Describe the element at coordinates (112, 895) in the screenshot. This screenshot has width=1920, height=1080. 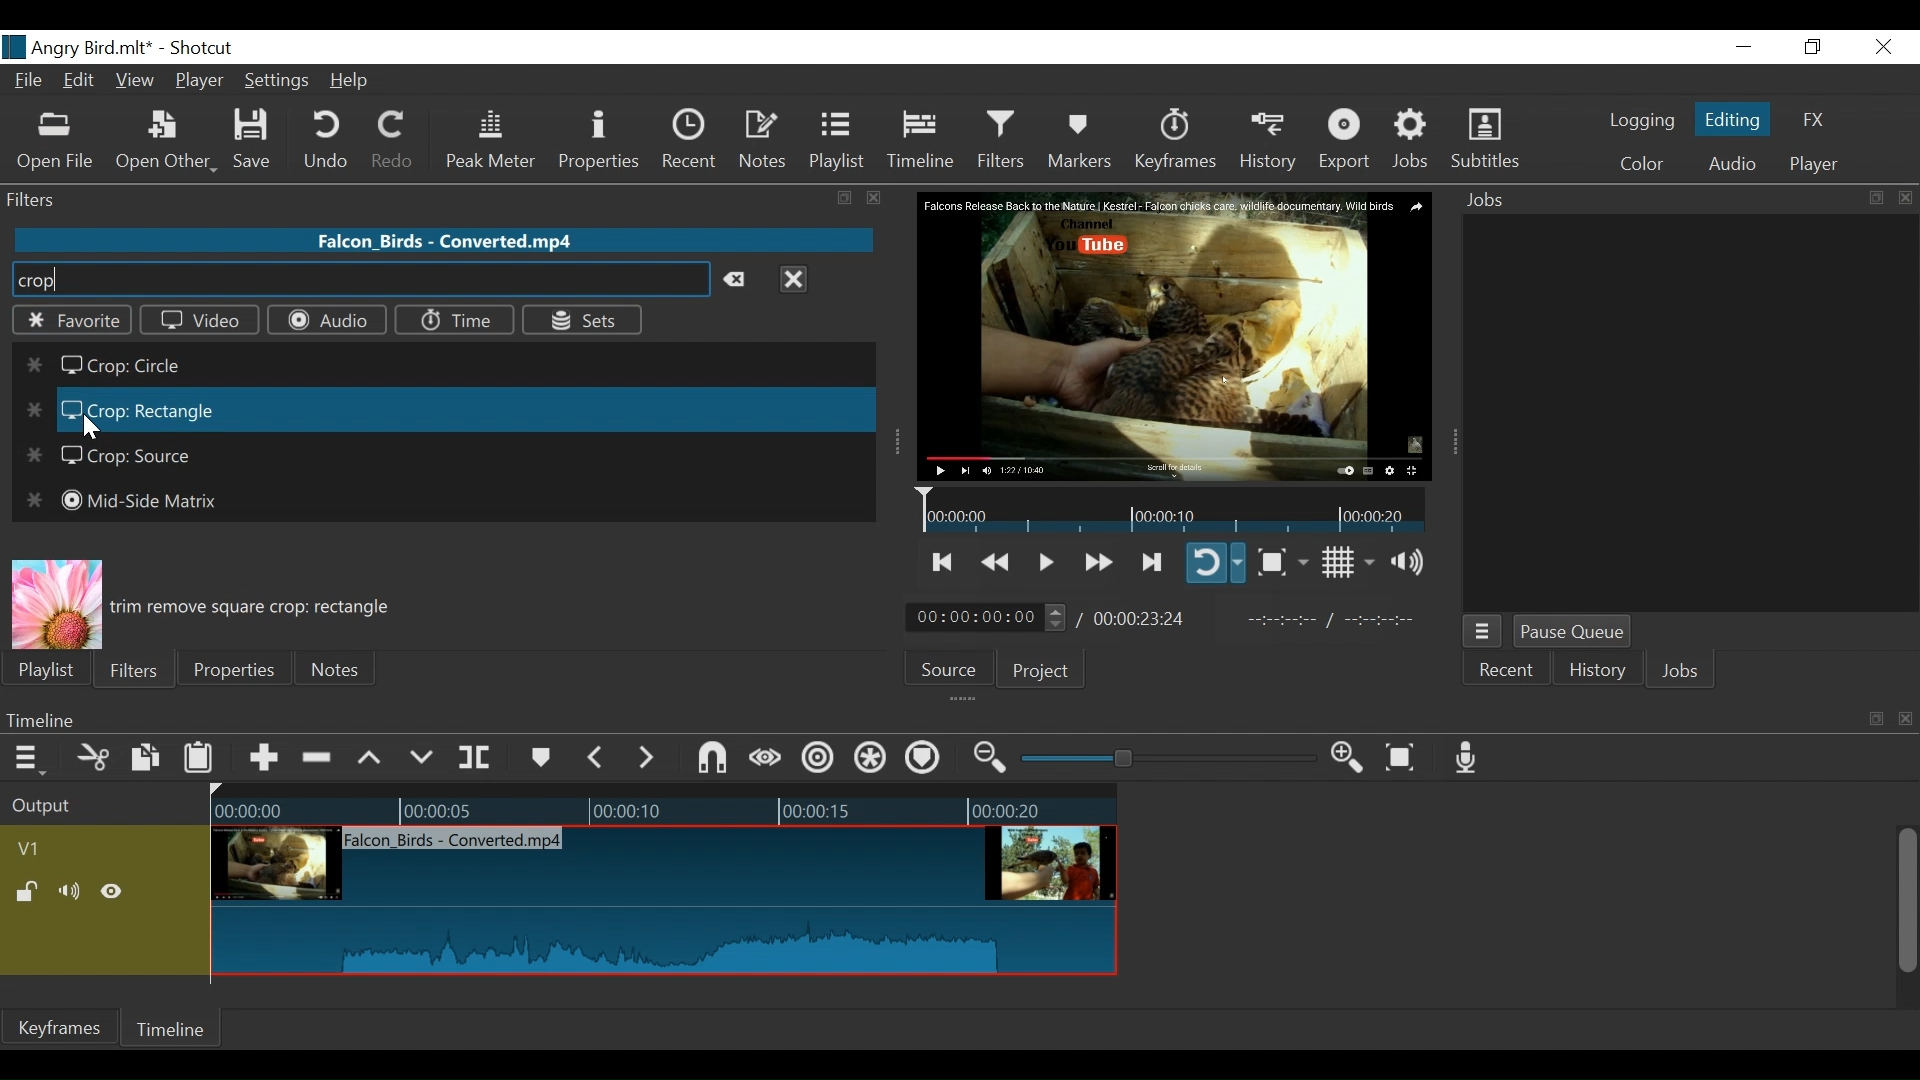
I see `Hide` at that location.